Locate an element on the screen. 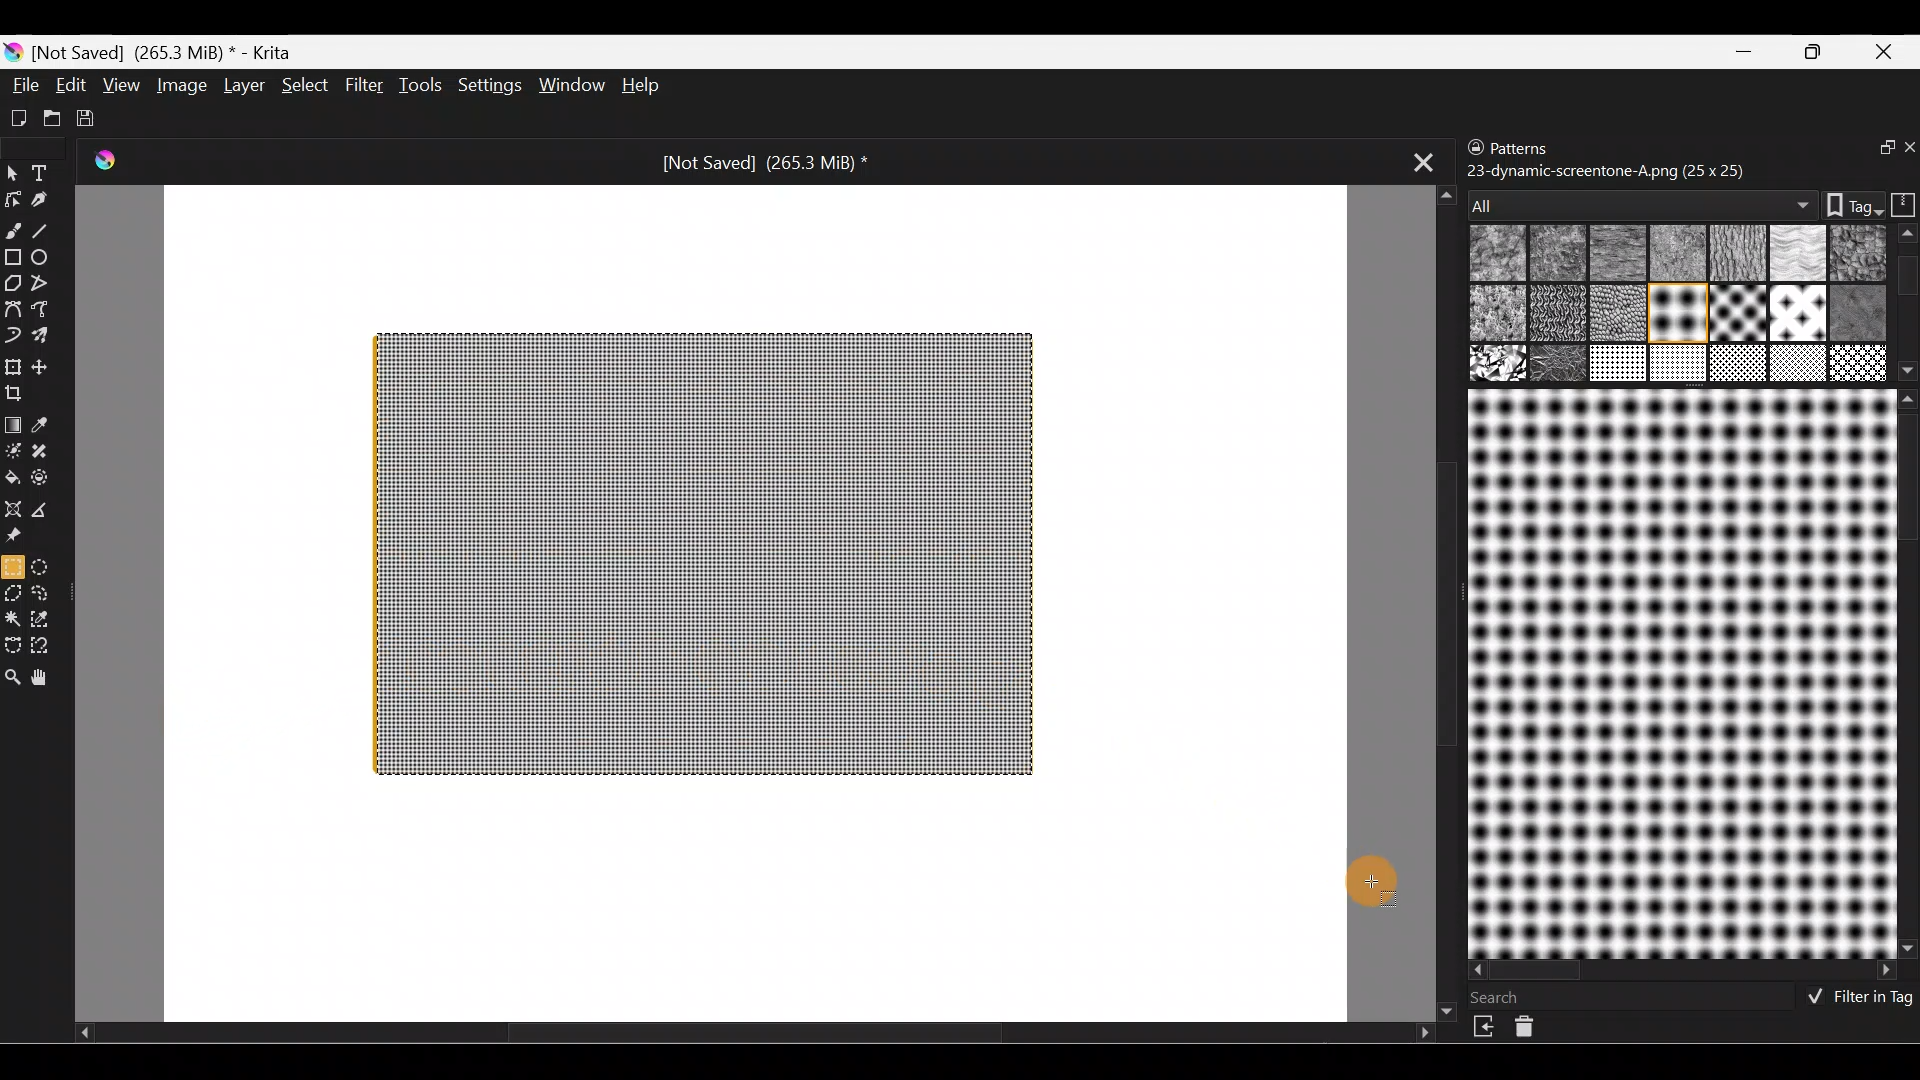 Image resolution: width=1920 pixels, height=1080 pixels. Settings is located at coordinates (487, 86).